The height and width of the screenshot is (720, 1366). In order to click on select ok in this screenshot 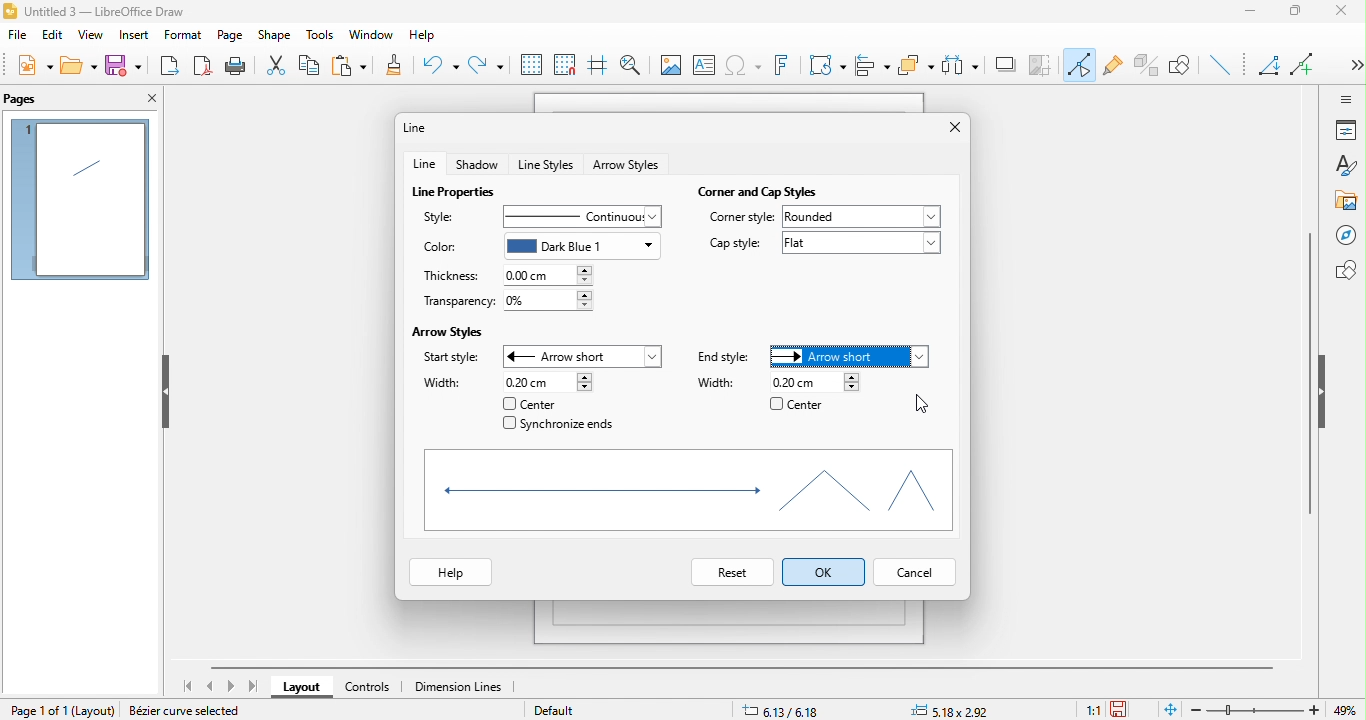, I will do `click(825, 570)`.